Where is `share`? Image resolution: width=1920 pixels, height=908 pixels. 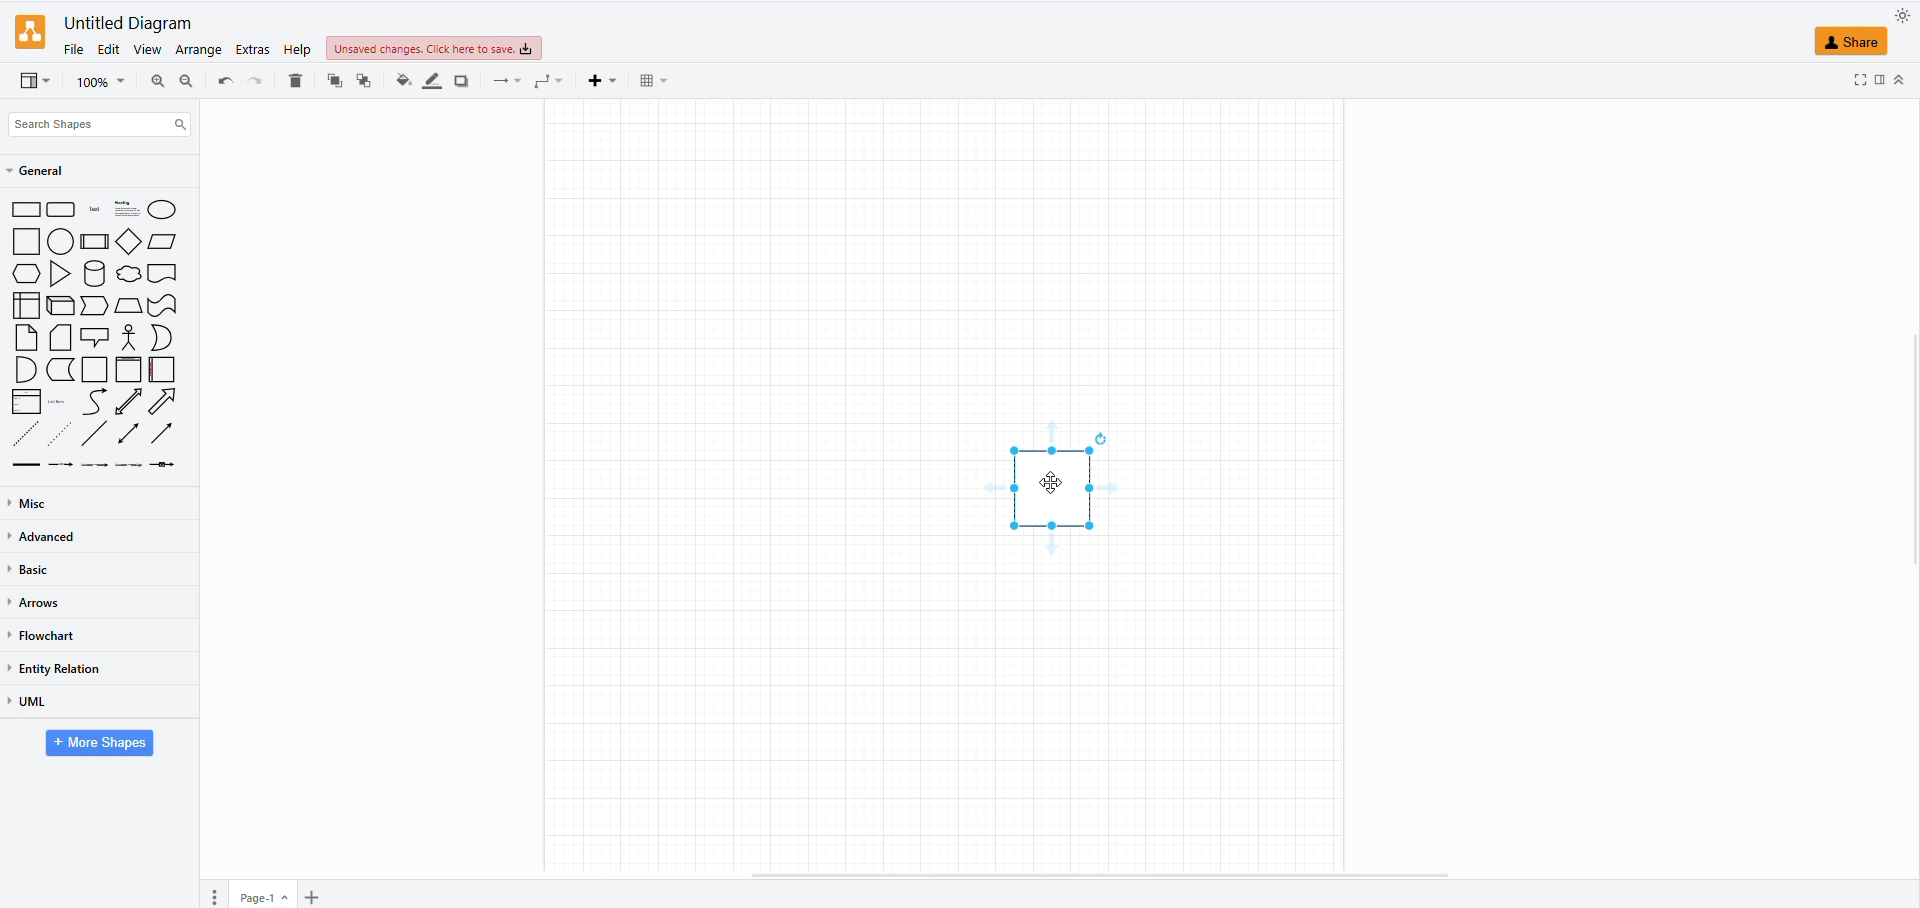
share is located at coordinates (1852, 43).